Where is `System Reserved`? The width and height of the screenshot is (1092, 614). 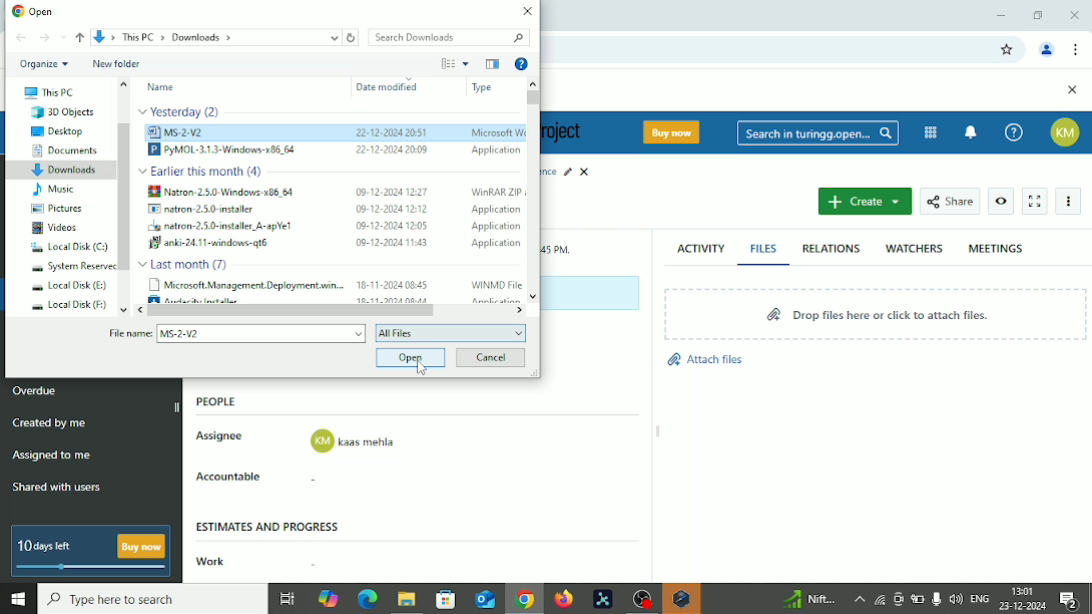 System Reserved is located at coordinates (72, 267).